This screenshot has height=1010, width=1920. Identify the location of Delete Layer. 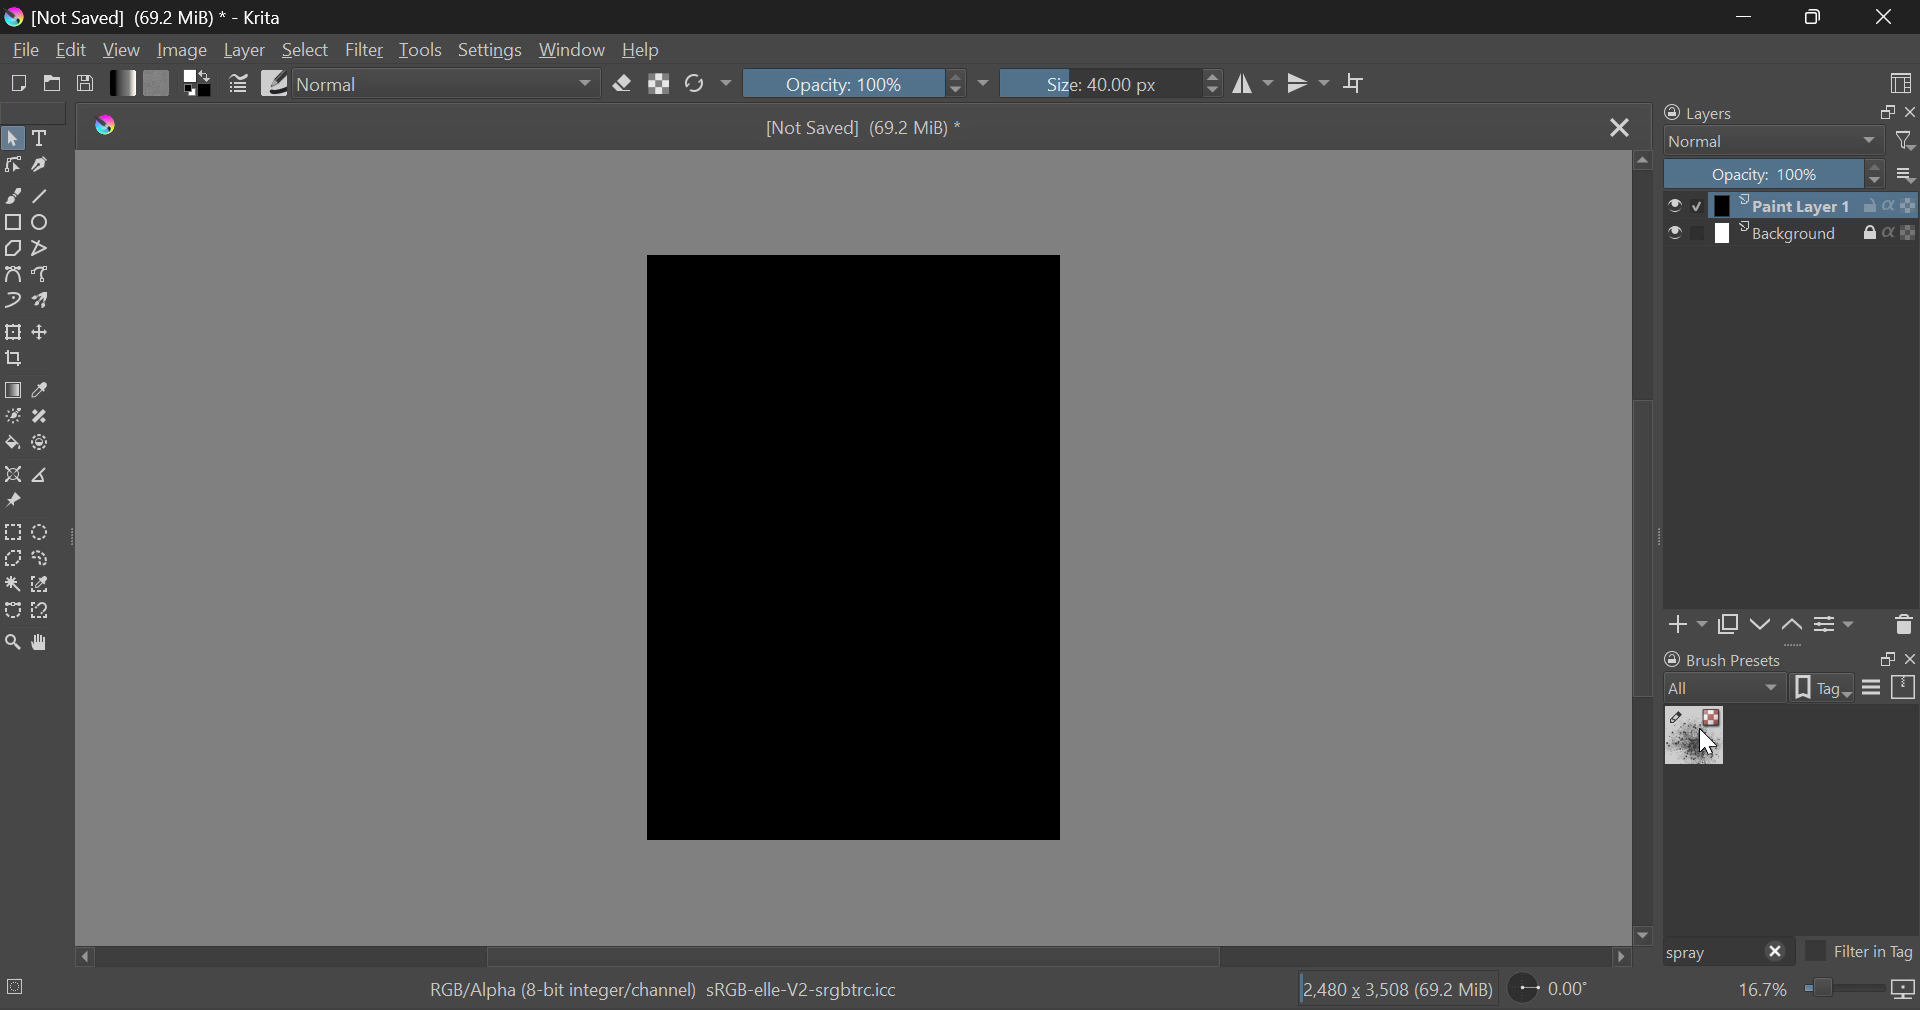
(1901, 623).